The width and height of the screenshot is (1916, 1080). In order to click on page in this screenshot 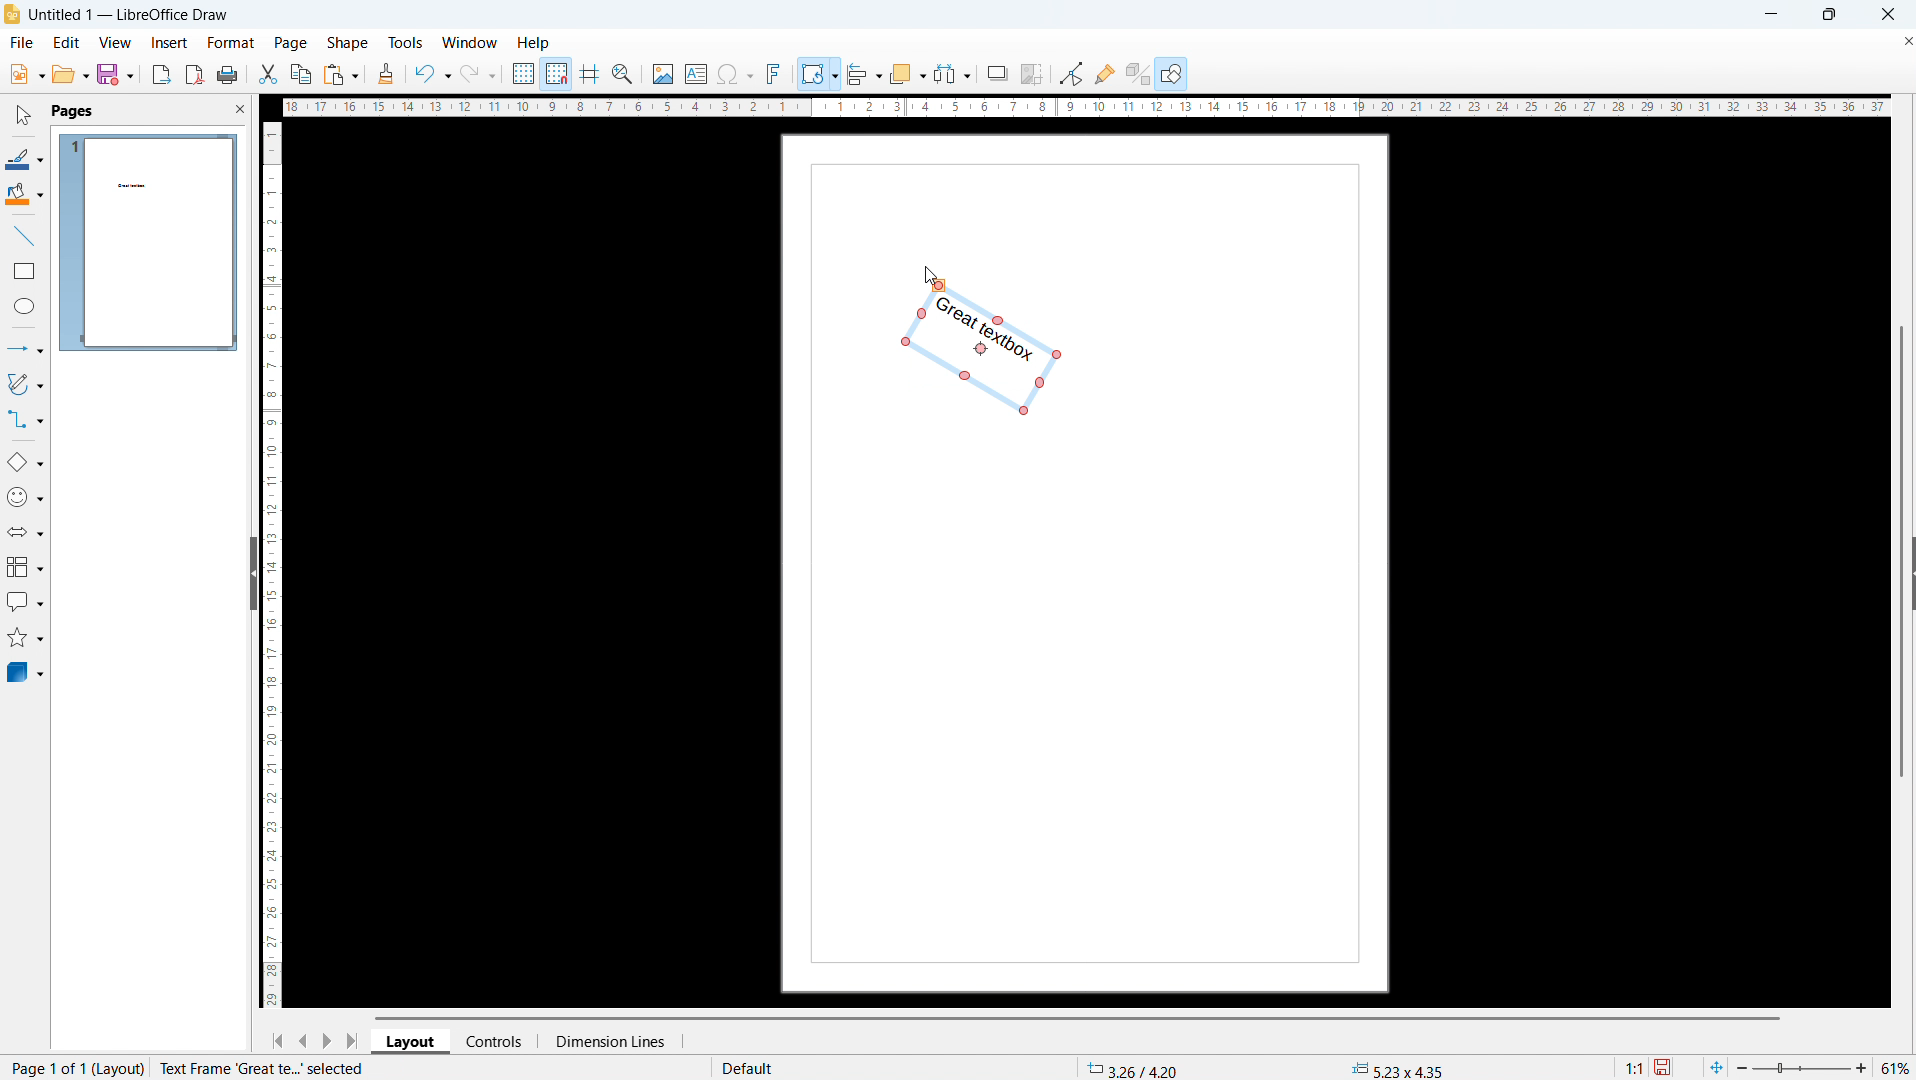, I will do `click(291, 43)`.